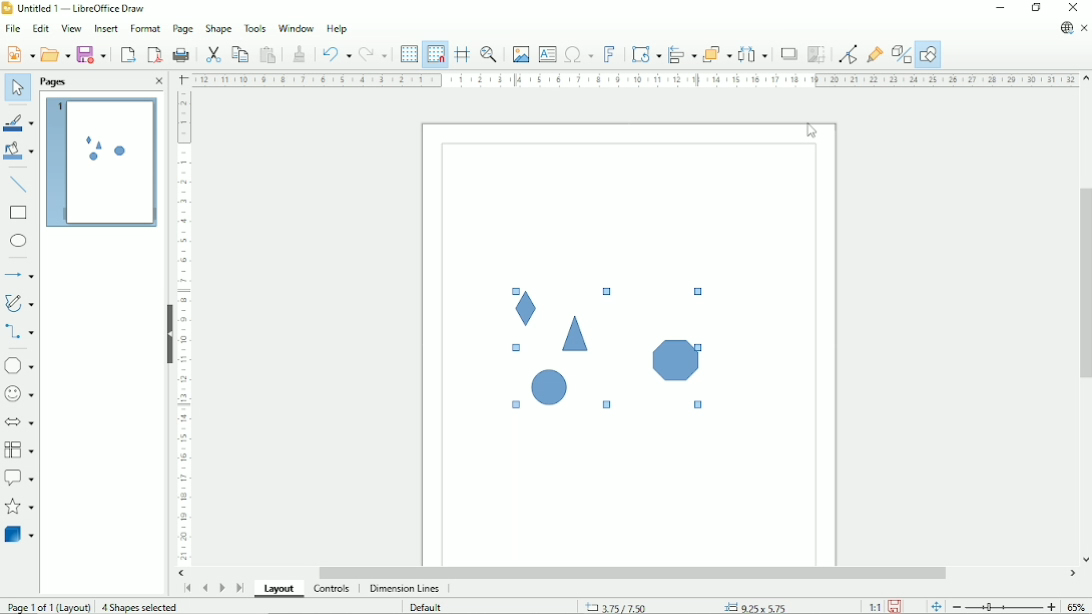 This screenshot has width=1092, height=614. Describe the element at coordinates (70, 28) in the screenshot. I see `View` at that location.